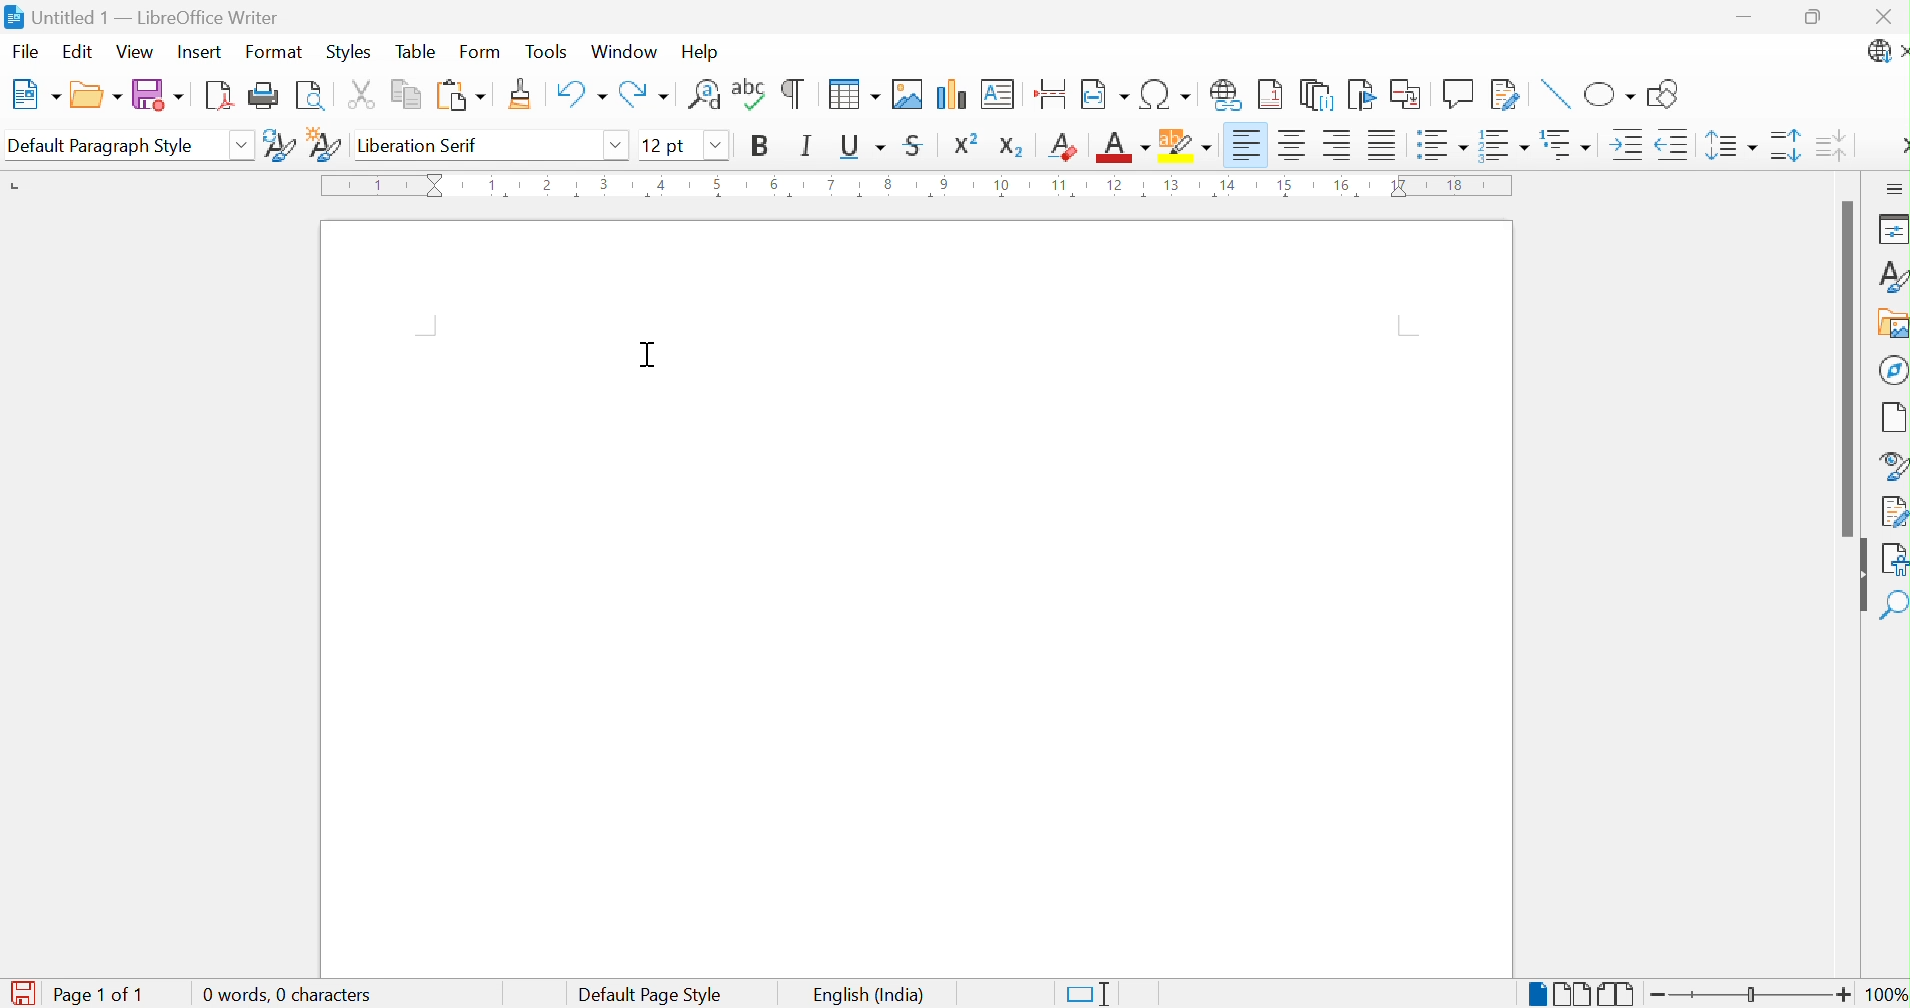 Image resolution: width=1910 pixels, height=1008 pixels. I want to click on Align Left, so click(1245, 144).